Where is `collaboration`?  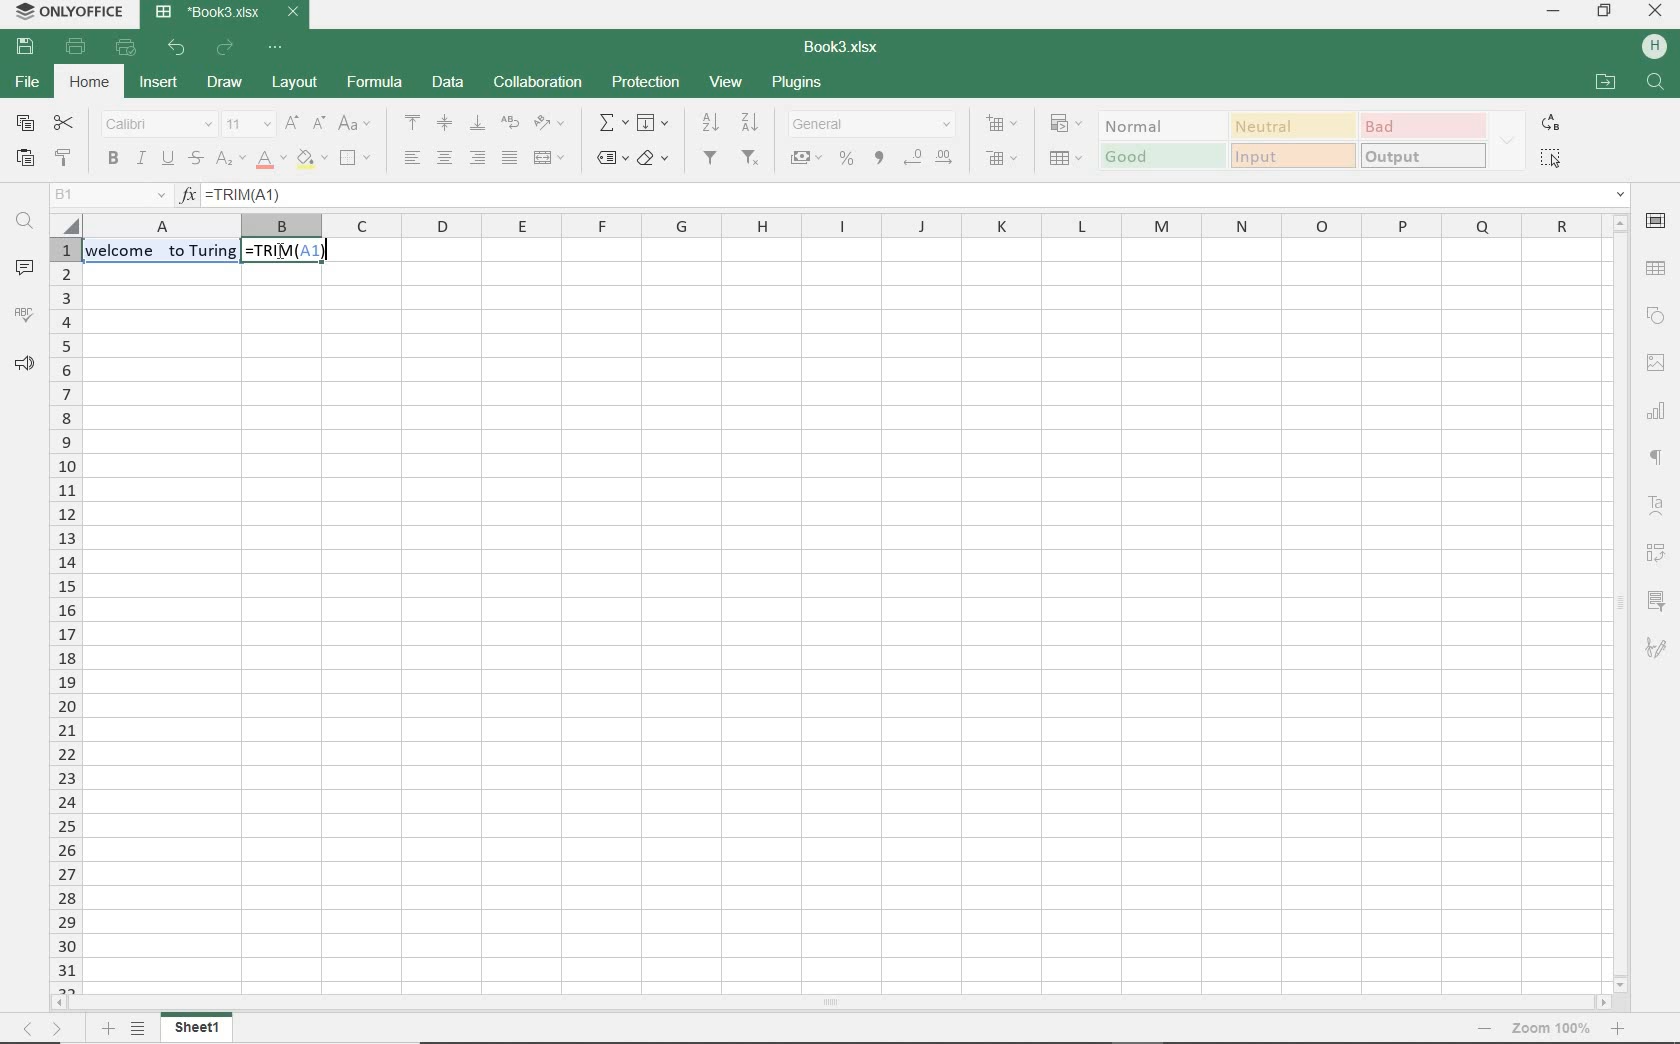
collaboration is located at coordinates (539, 84).